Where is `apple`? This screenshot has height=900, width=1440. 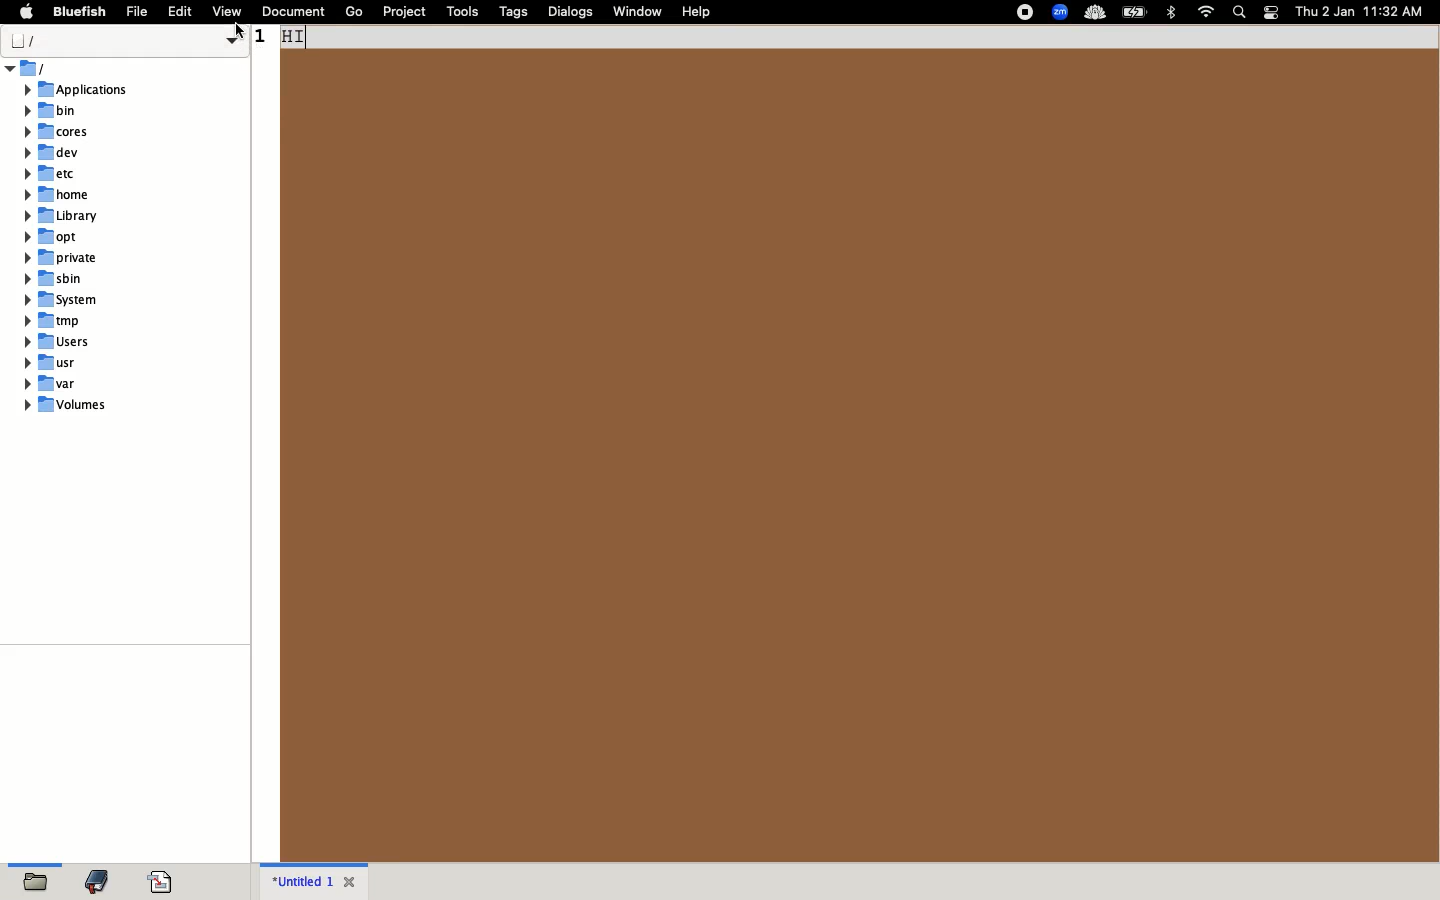
apple is located at coordinates (25, 12).